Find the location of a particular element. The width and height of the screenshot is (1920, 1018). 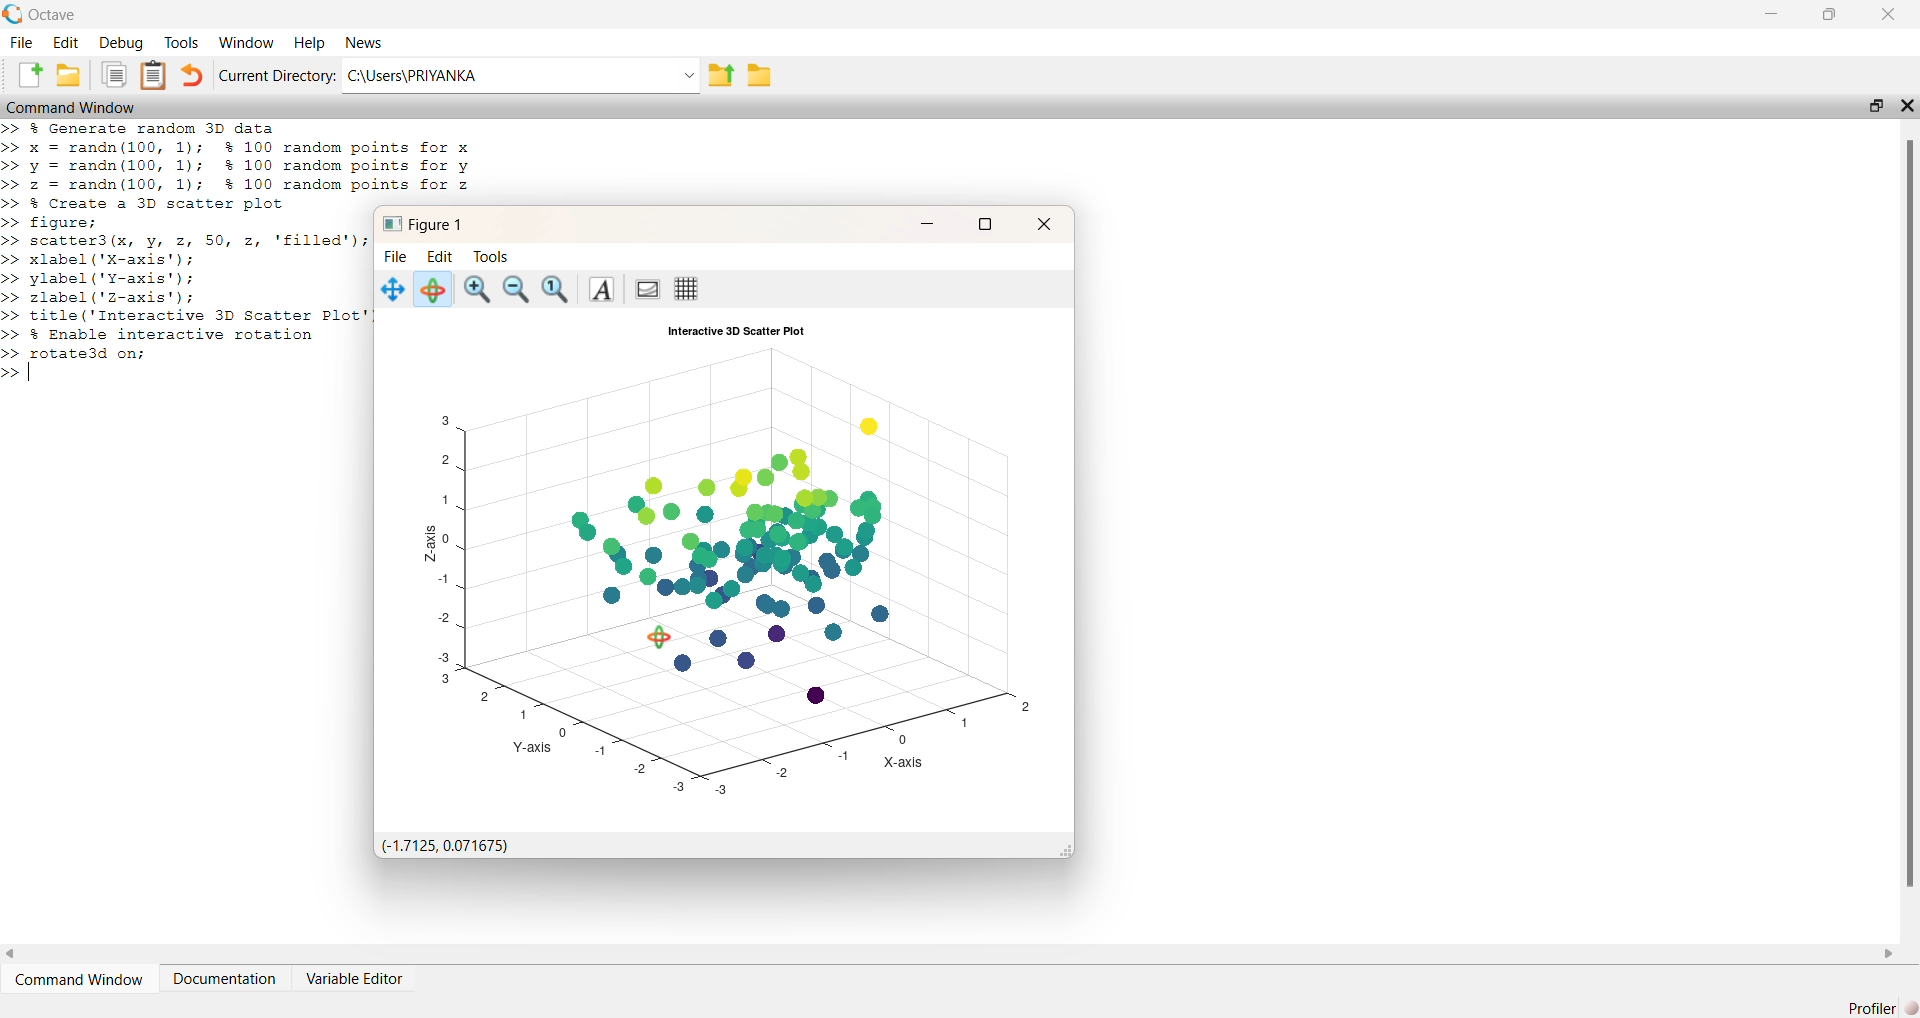

close is located at coordinates (1042, 224).